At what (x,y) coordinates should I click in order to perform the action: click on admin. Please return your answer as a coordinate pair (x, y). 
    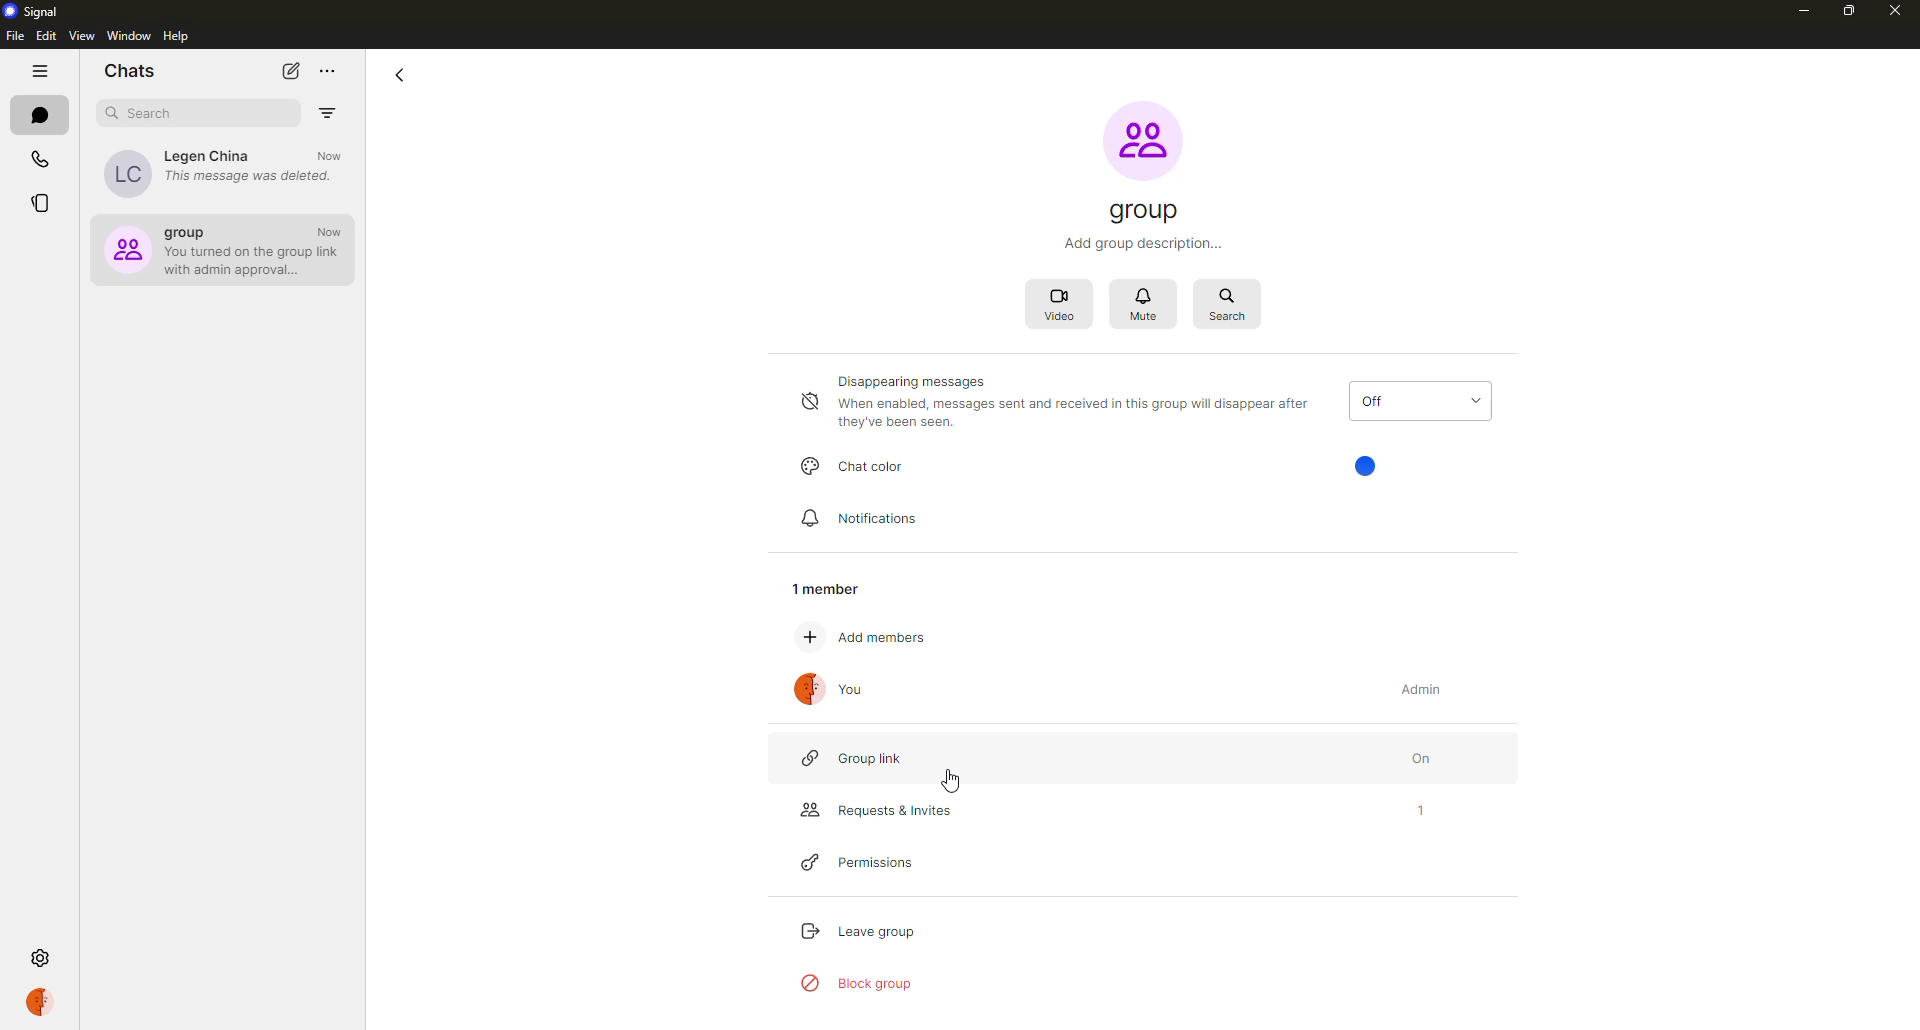
    Looking at the image, I should click on (1426, 688).